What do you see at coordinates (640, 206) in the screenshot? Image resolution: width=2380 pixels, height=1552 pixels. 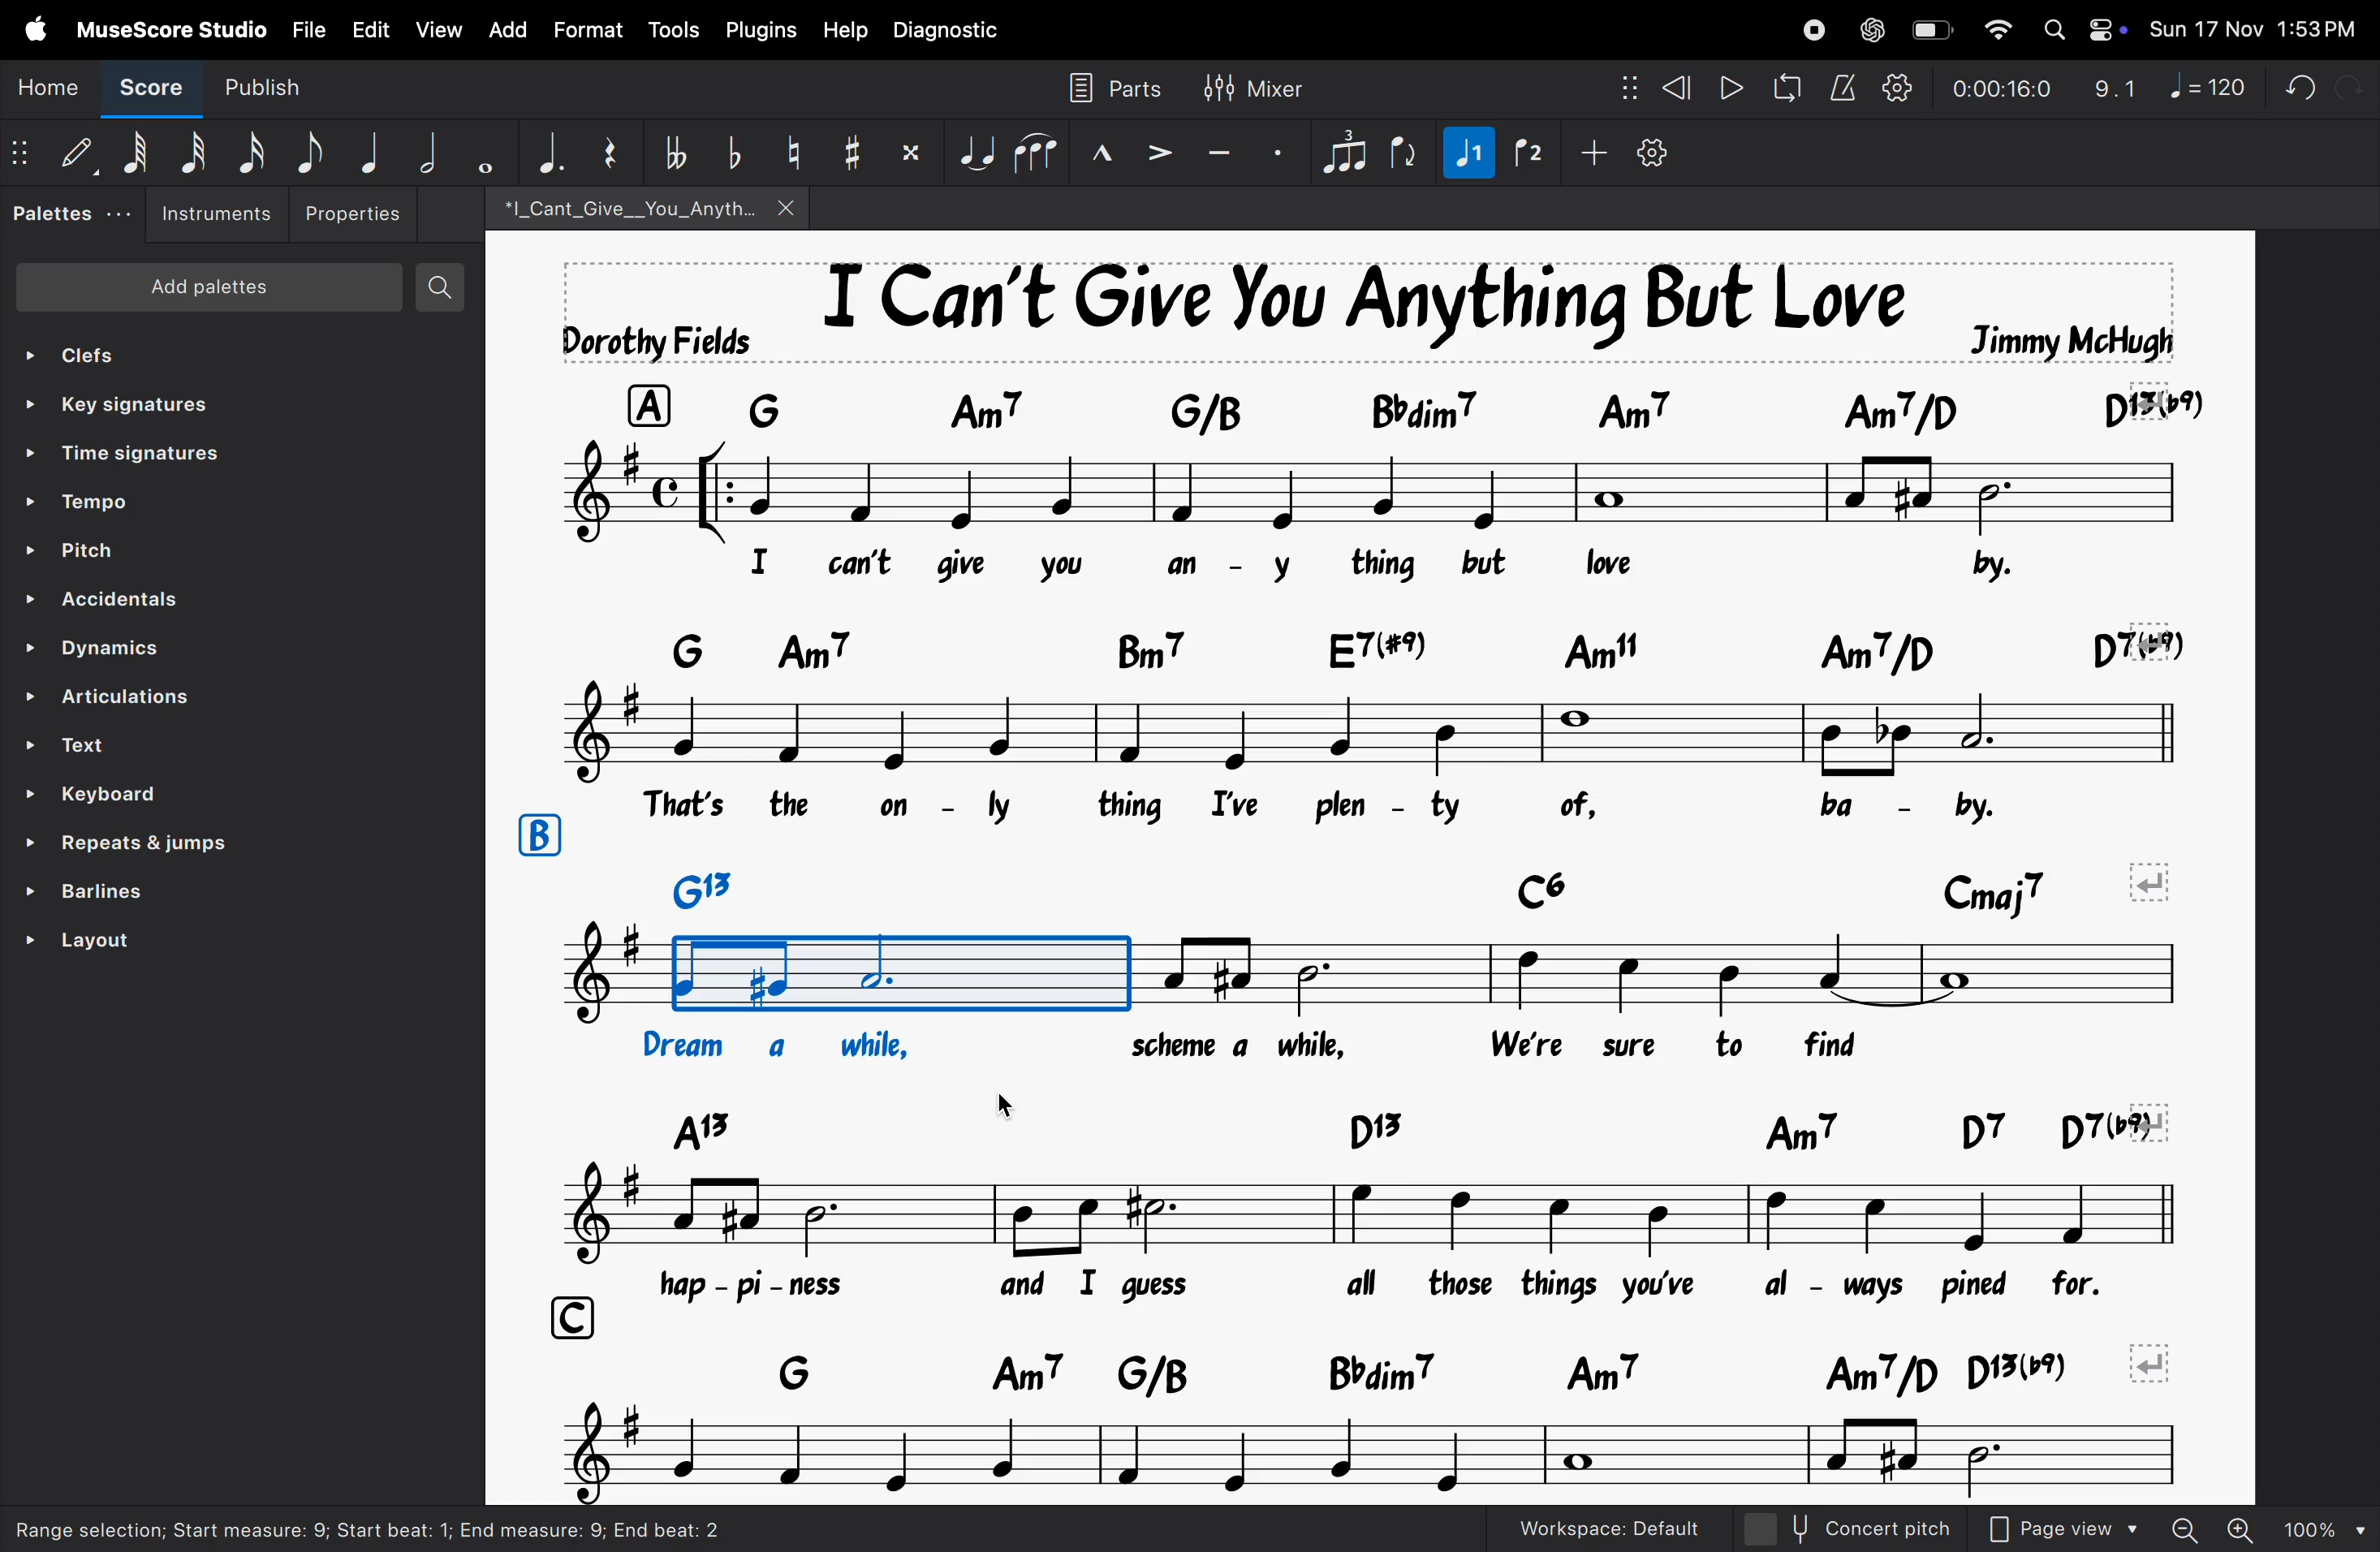 I see `song` at bounding box center [640, 206].